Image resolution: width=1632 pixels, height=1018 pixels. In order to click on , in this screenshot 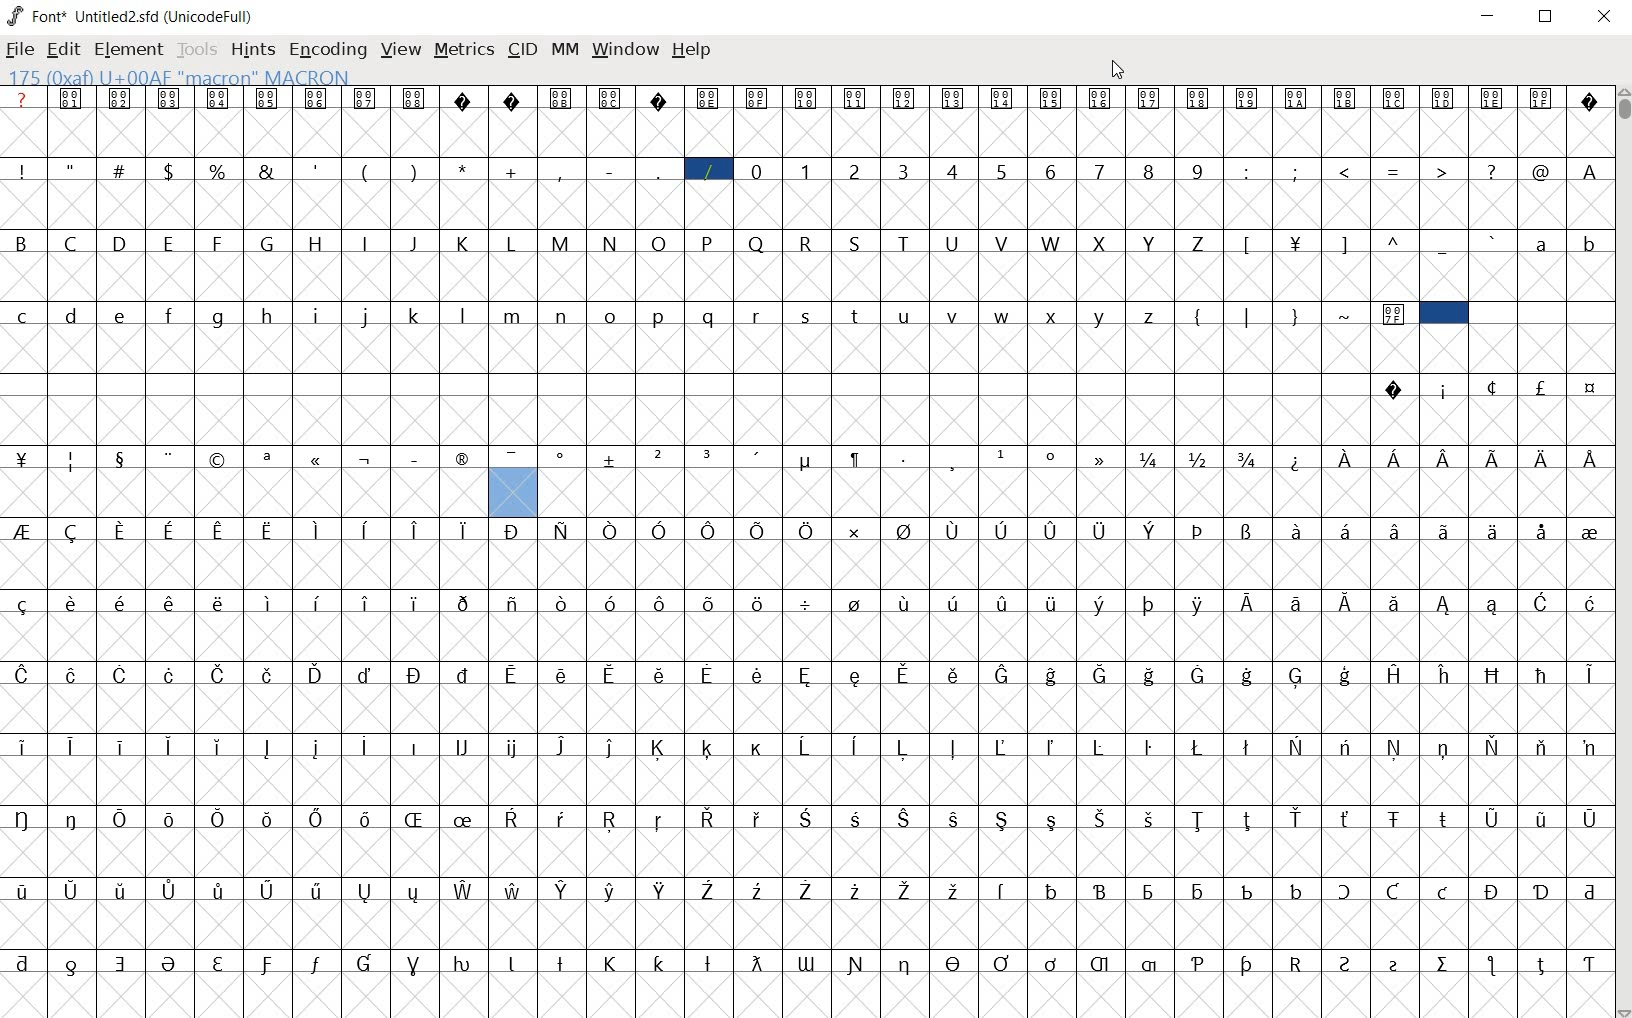, I will do `click(561, 173)`.